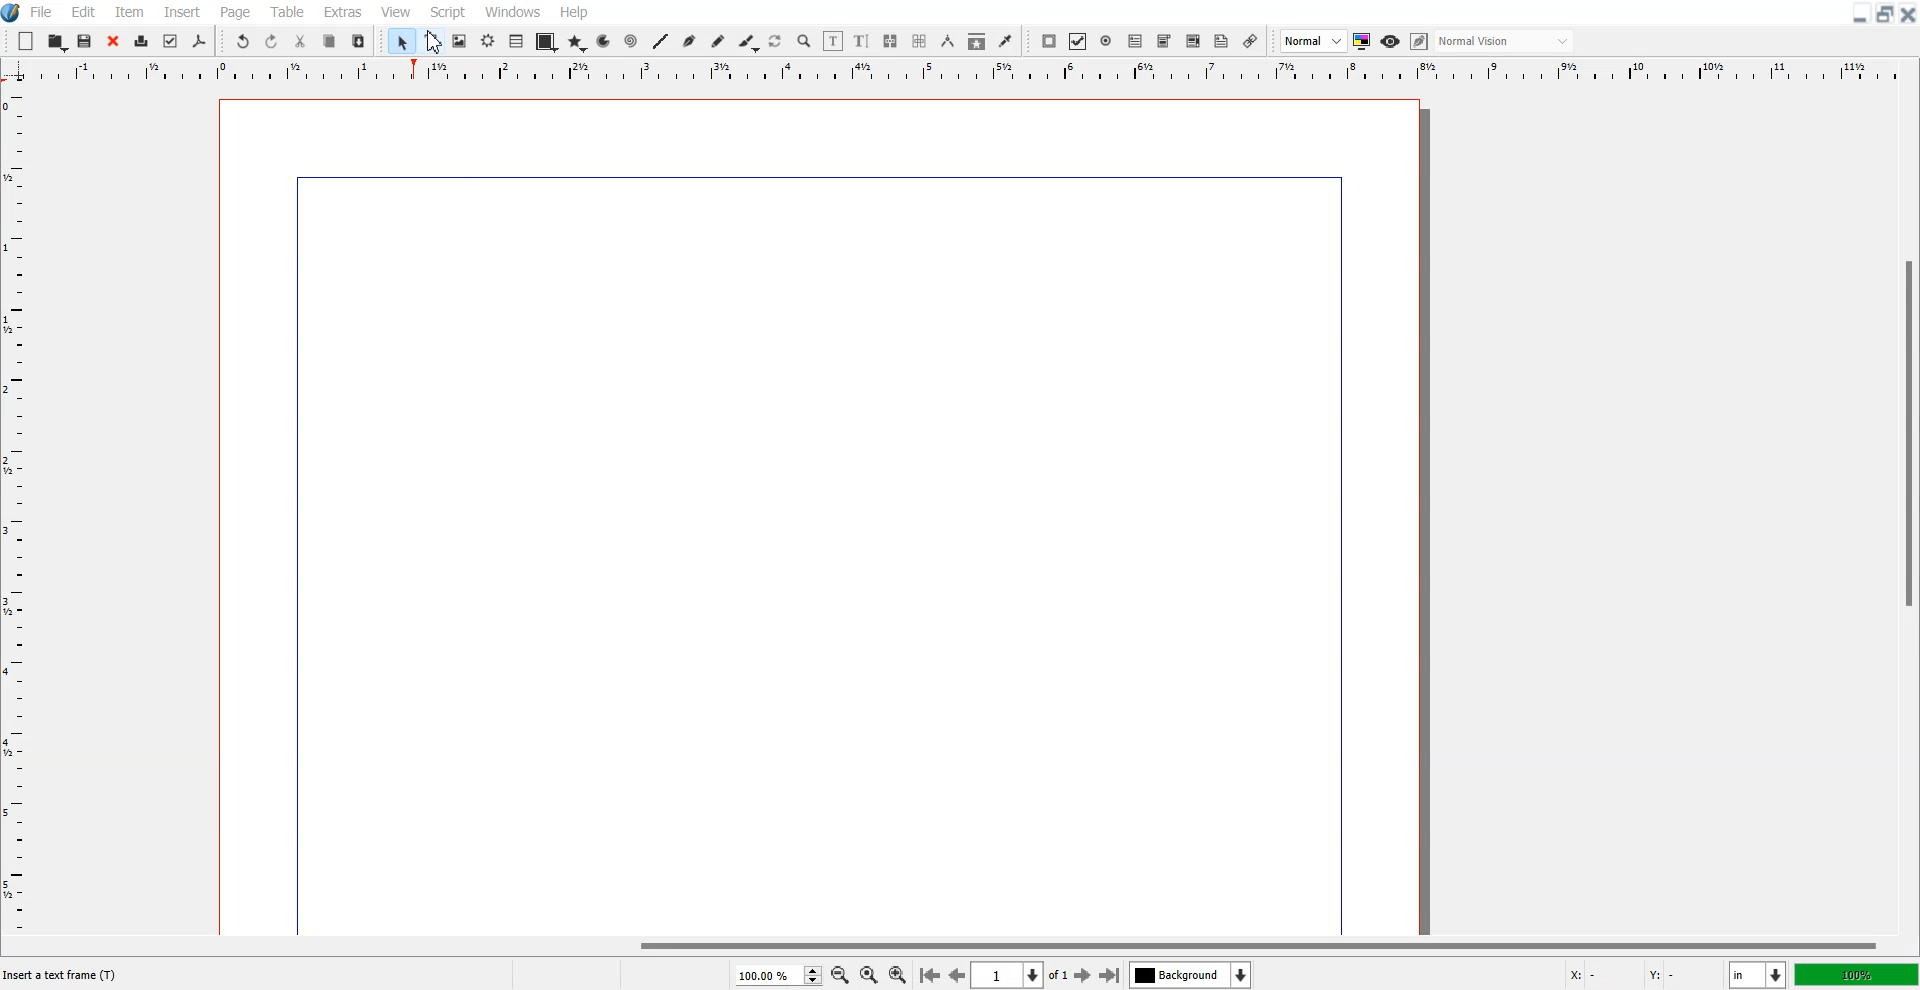 This screenshot has height=990, width=1920. I want to click on PDF List Box, so click(1193, 42).